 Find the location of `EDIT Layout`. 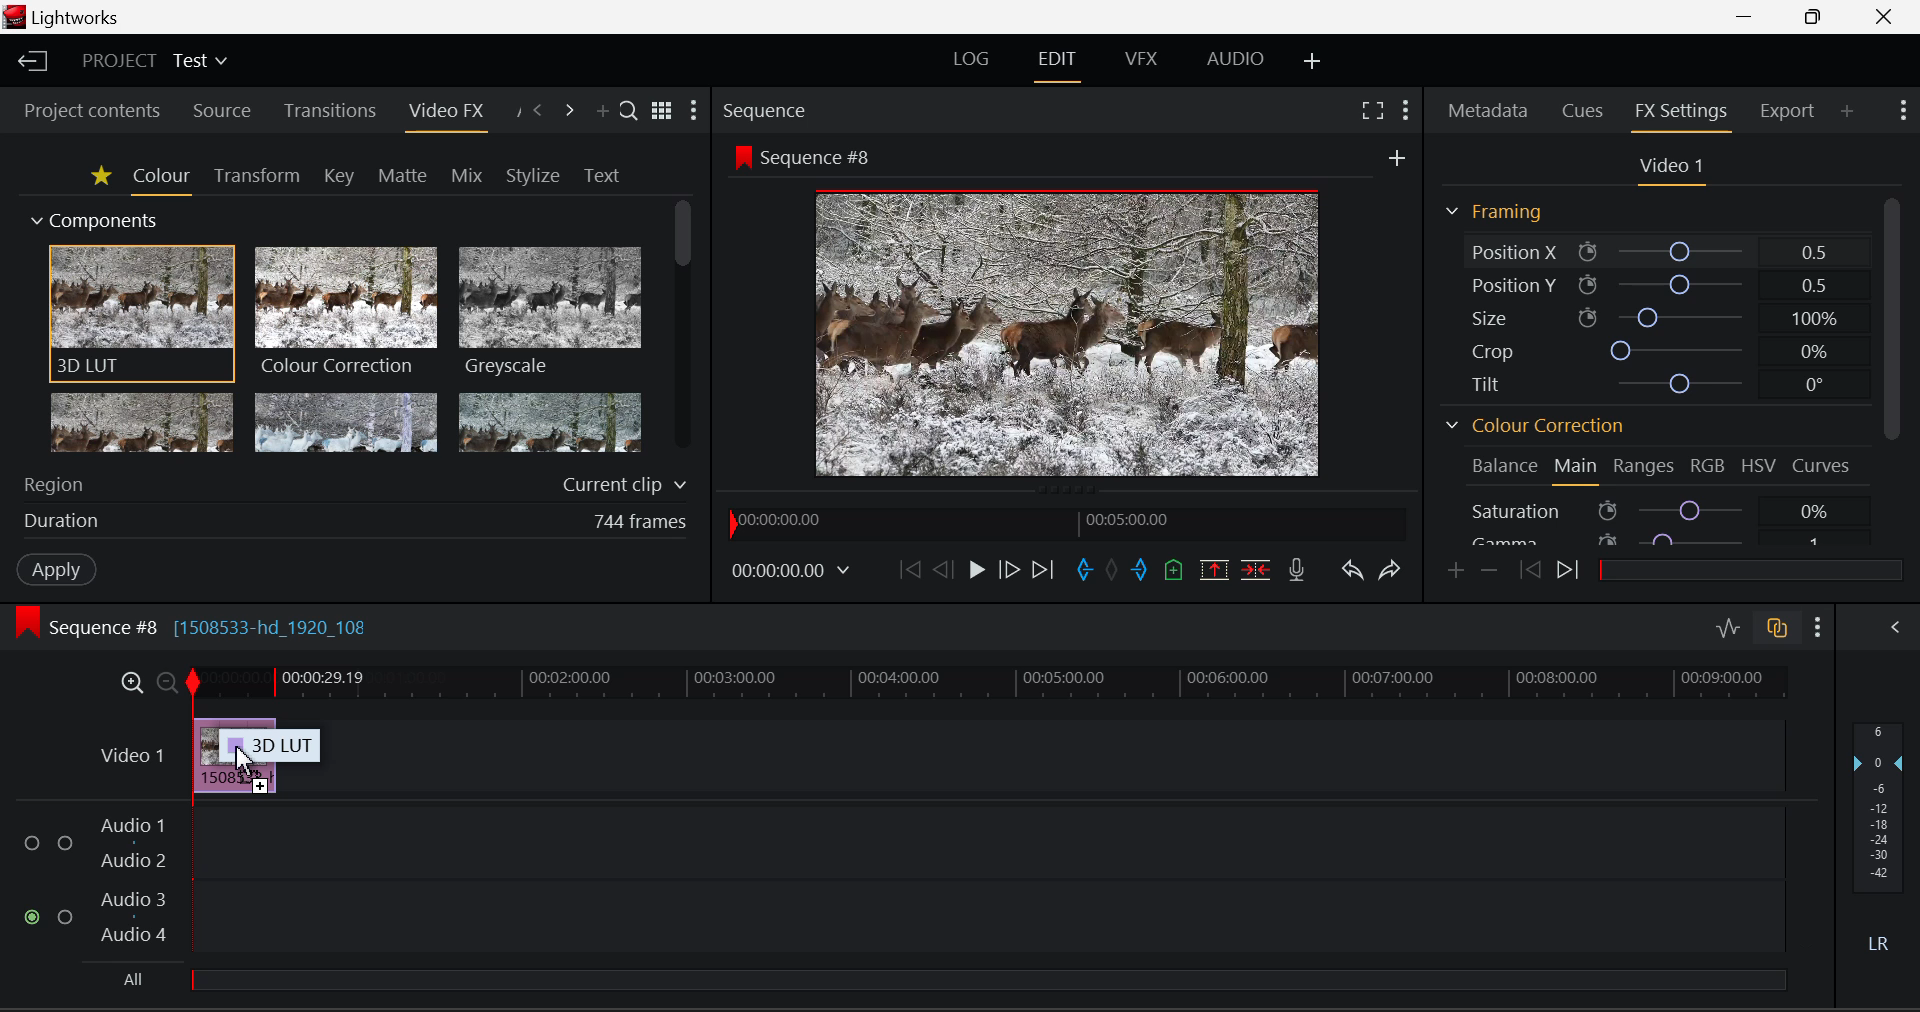

EDIT Layout is located at coordinates (1055, 64).